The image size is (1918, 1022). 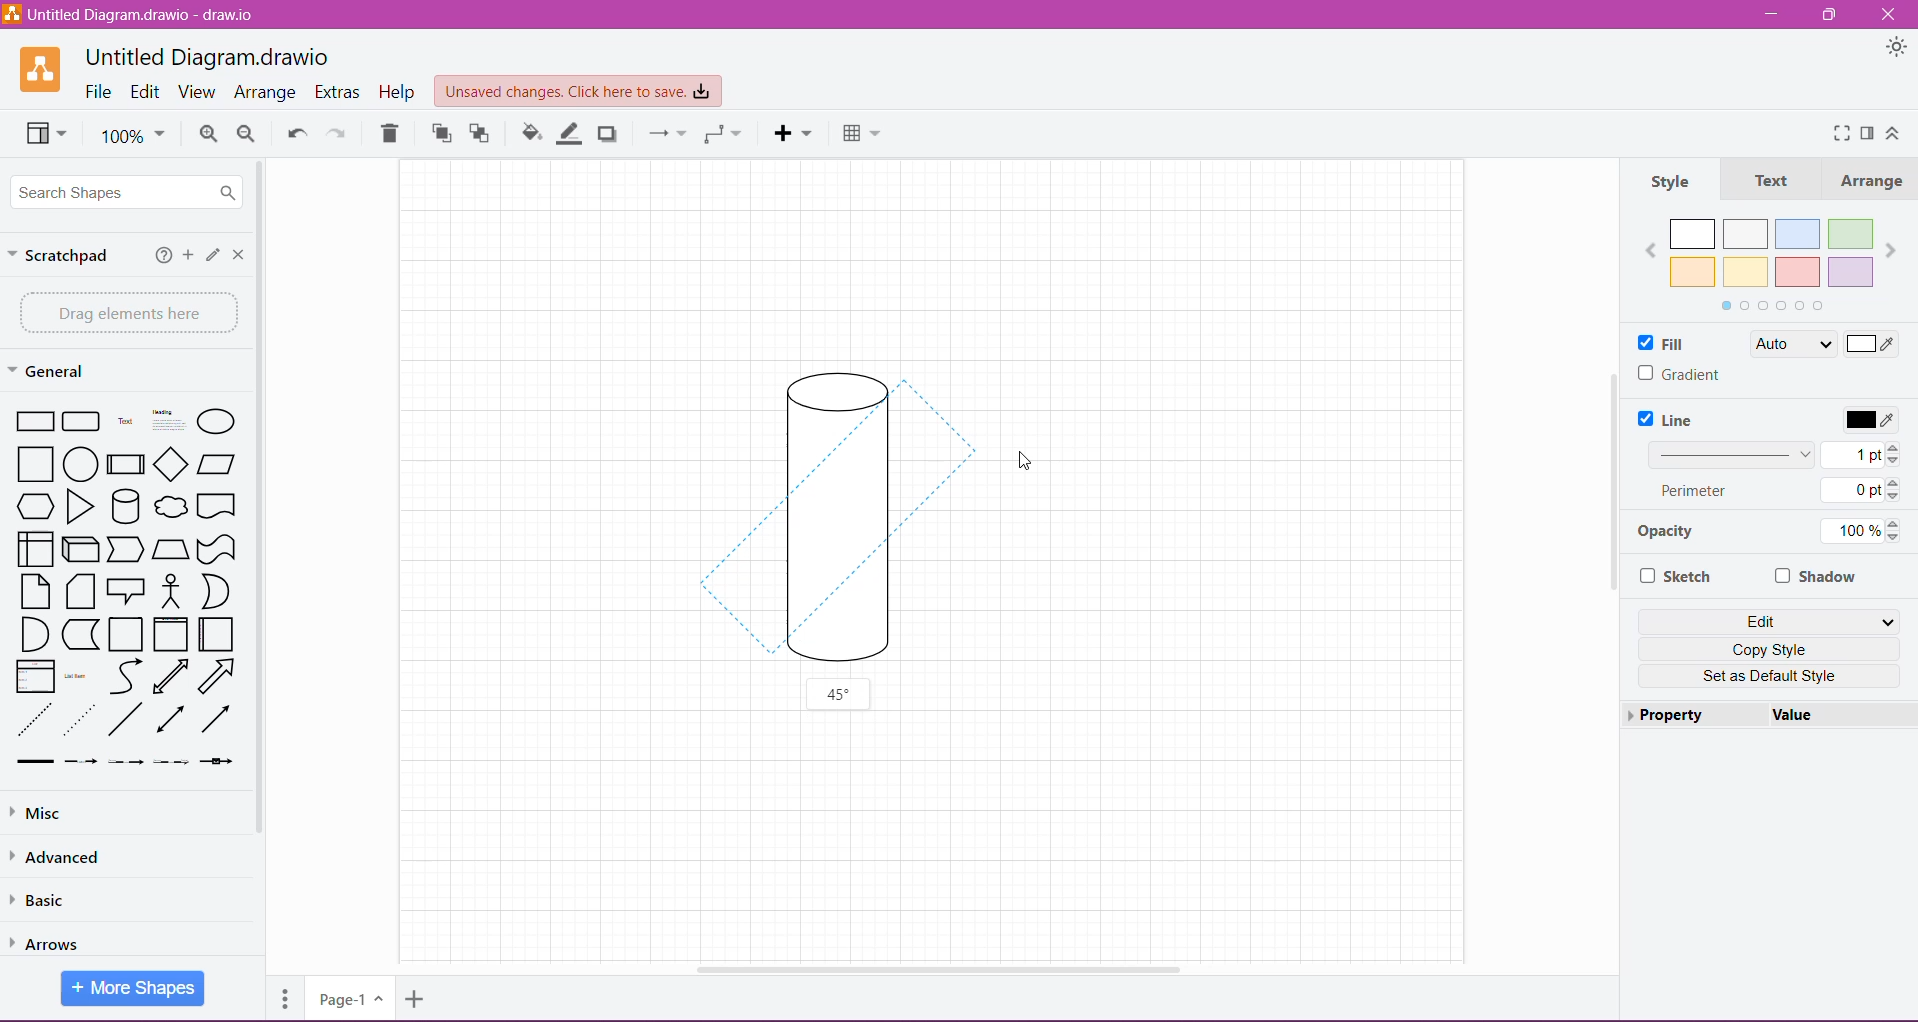 What do you see at coordinates (30, 70) in the screenshot?
I see `Application Logo` at bounding box center [30, 70].